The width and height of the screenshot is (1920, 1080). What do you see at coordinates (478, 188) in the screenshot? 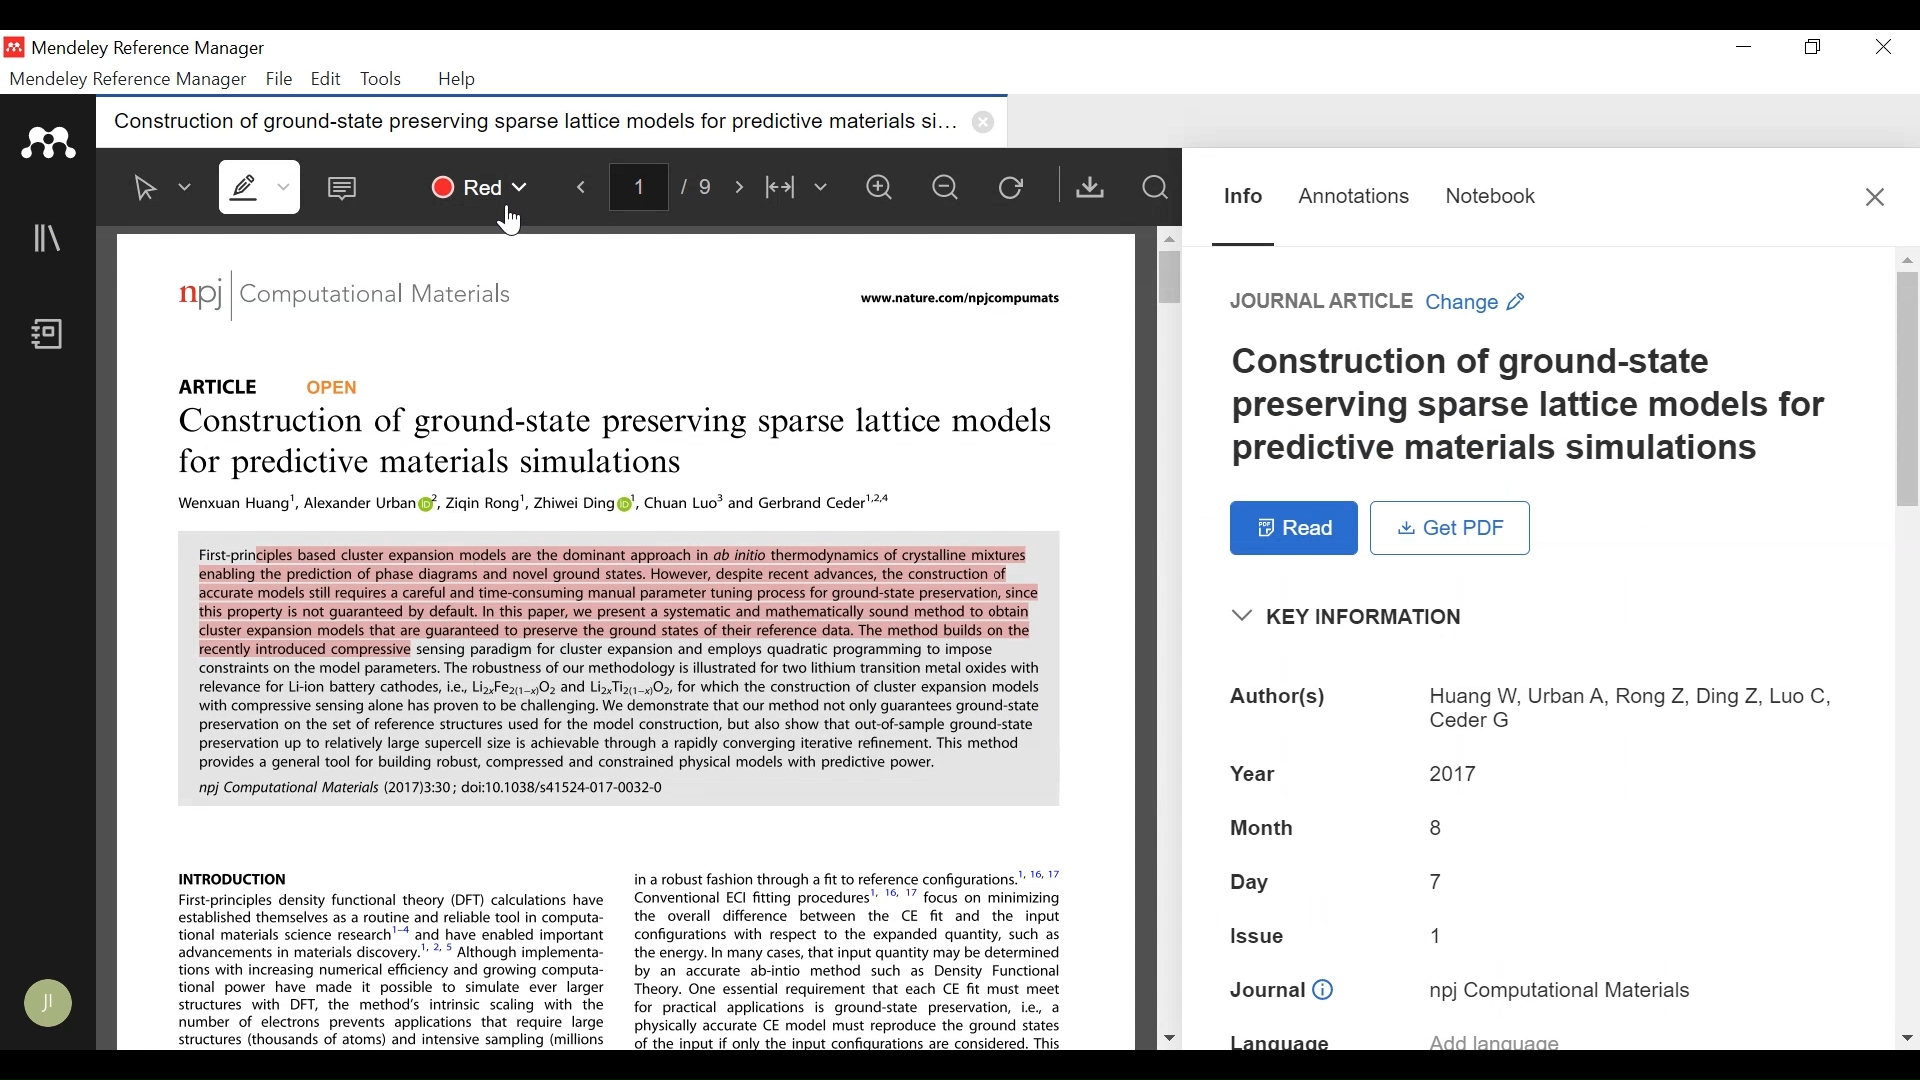
I see `Red` at bounding box center [478, 188].